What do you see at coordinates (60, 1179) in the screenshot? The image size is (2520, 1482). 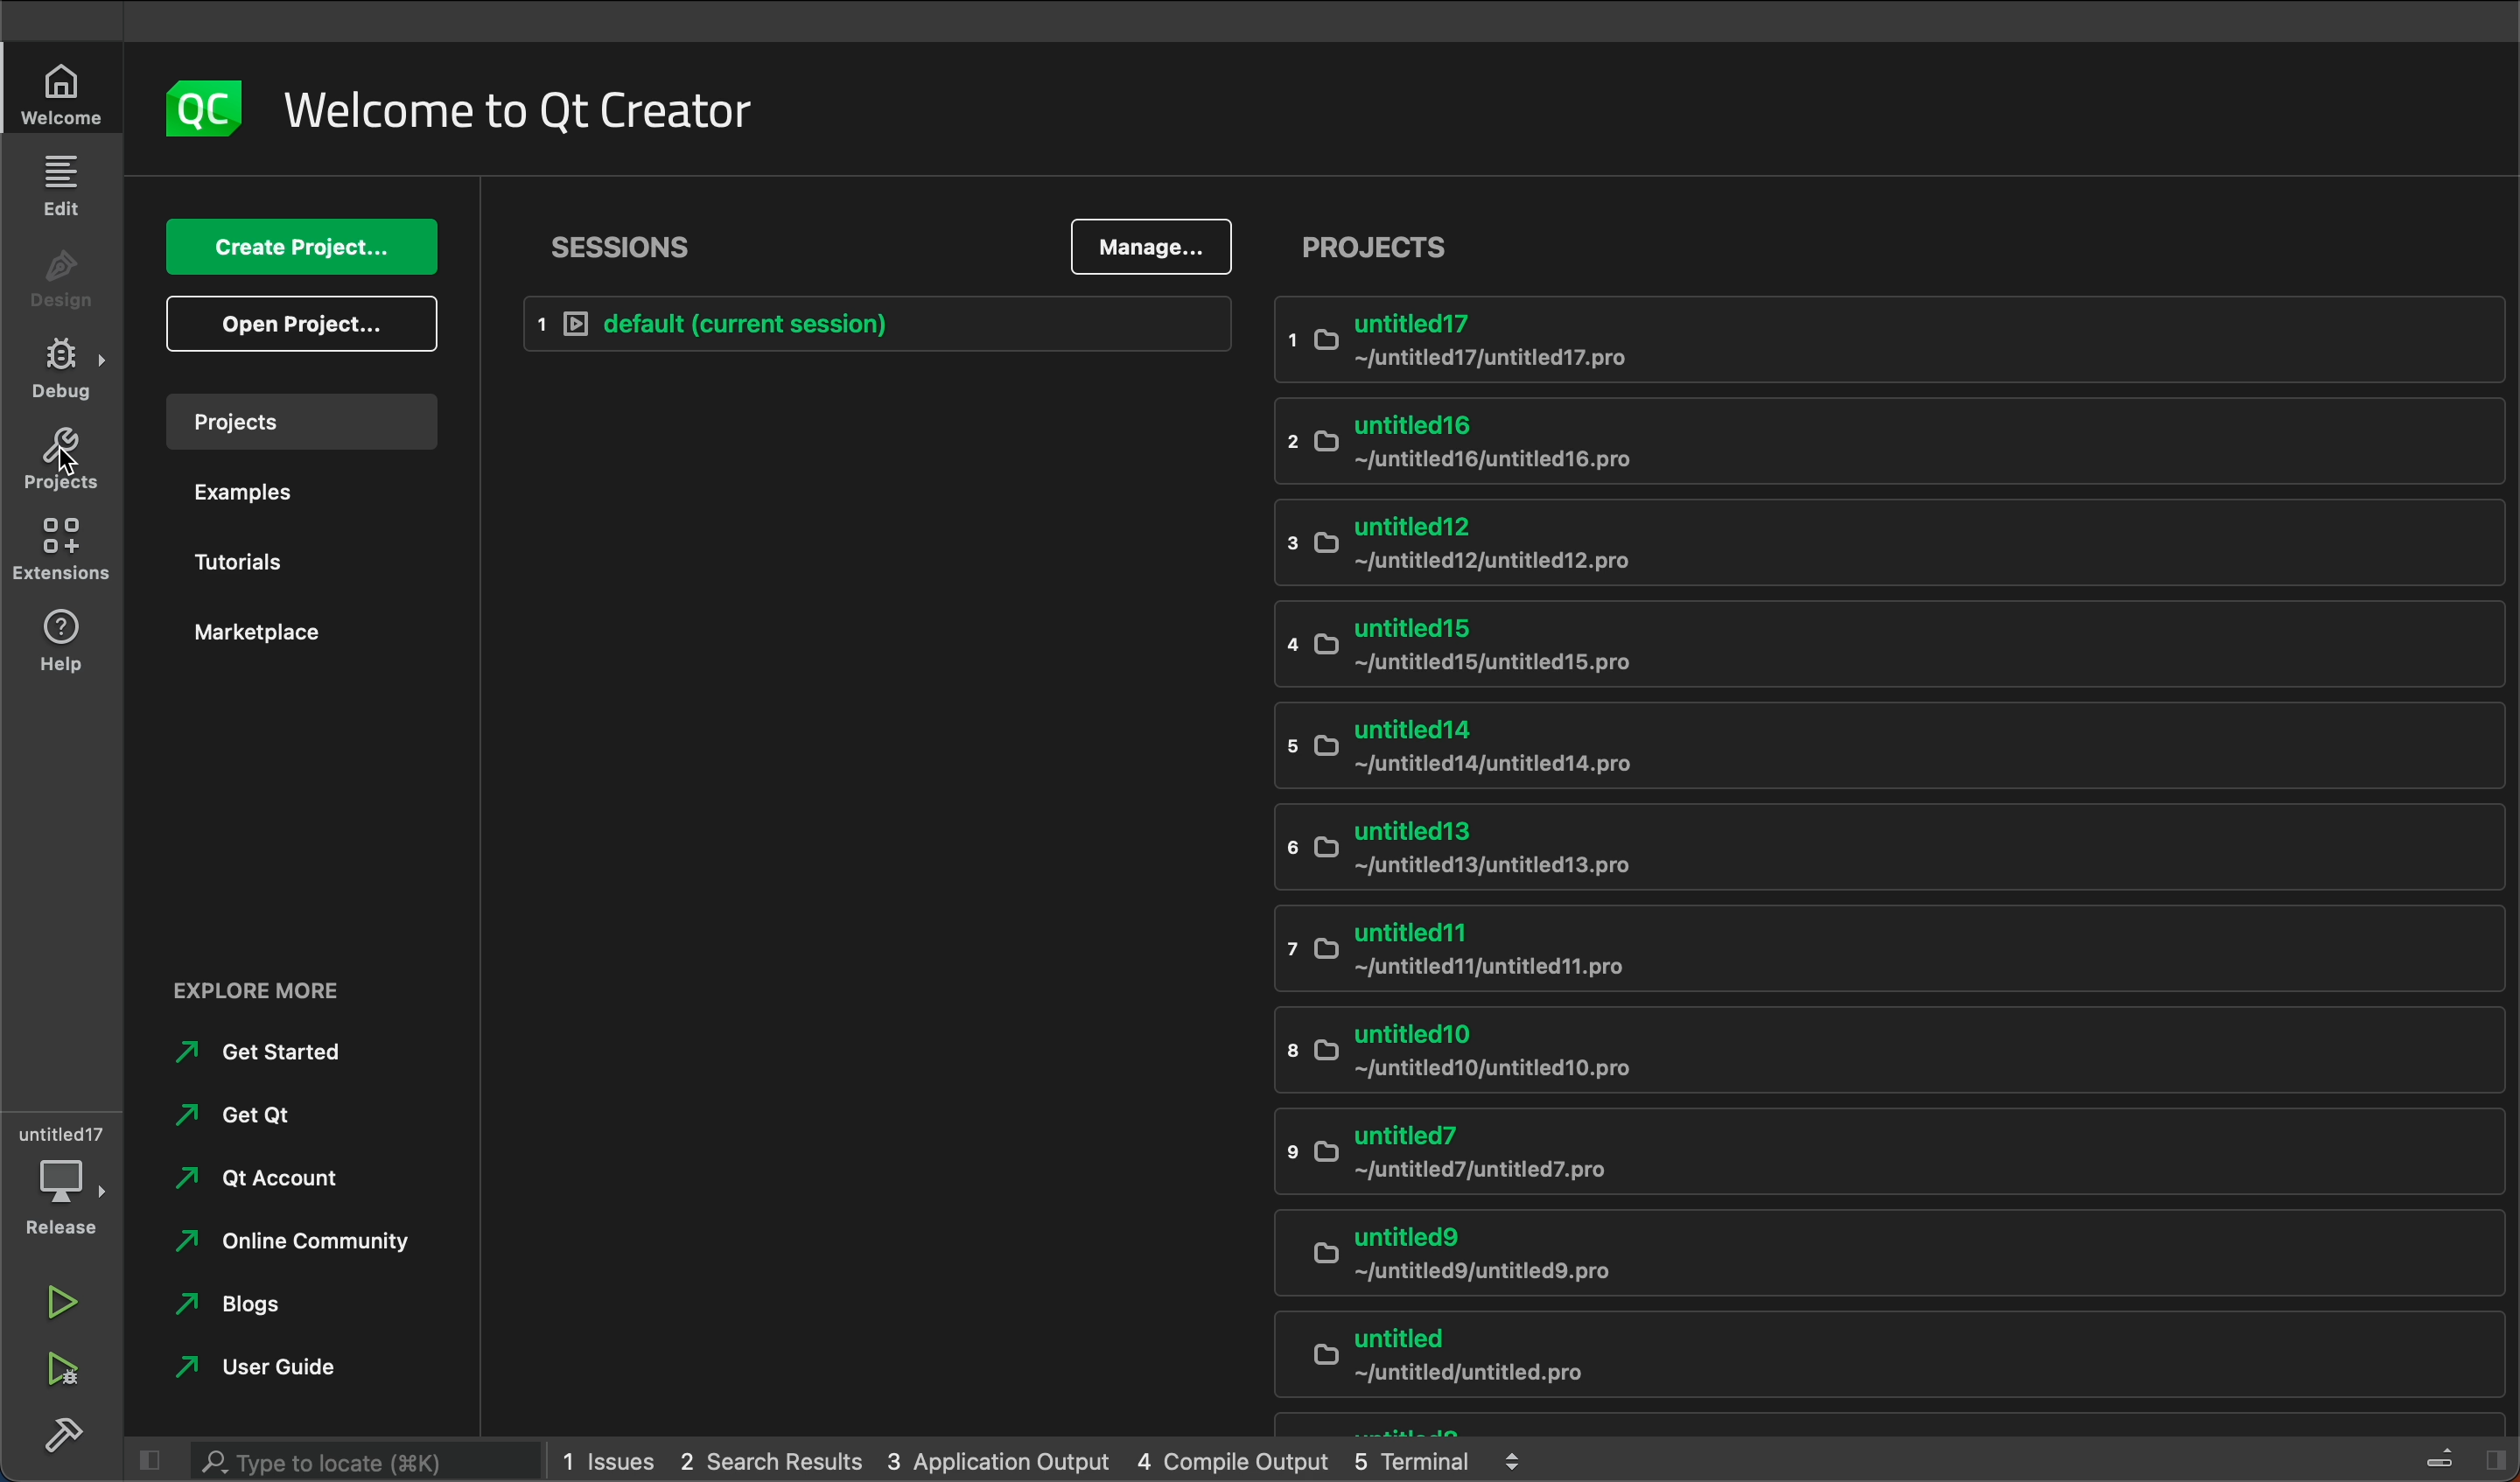 I see `debugger` at bounding box center [60, 1179].